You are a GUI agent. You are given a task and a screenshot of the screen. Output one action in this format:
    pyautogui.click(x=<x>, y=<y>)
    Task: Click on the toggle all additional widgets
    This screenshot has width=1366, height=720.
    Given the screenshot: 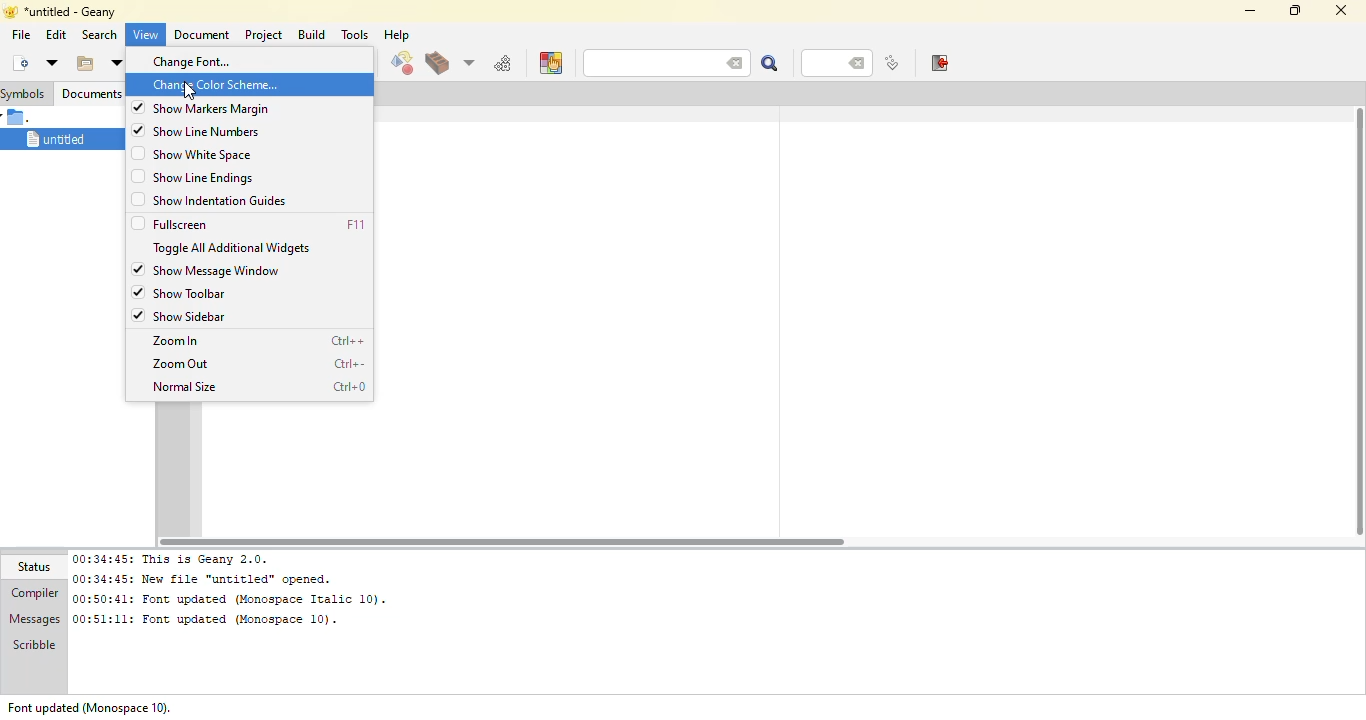 What is the action you would take?
    pyautogui.click(x=236, y=247)
    